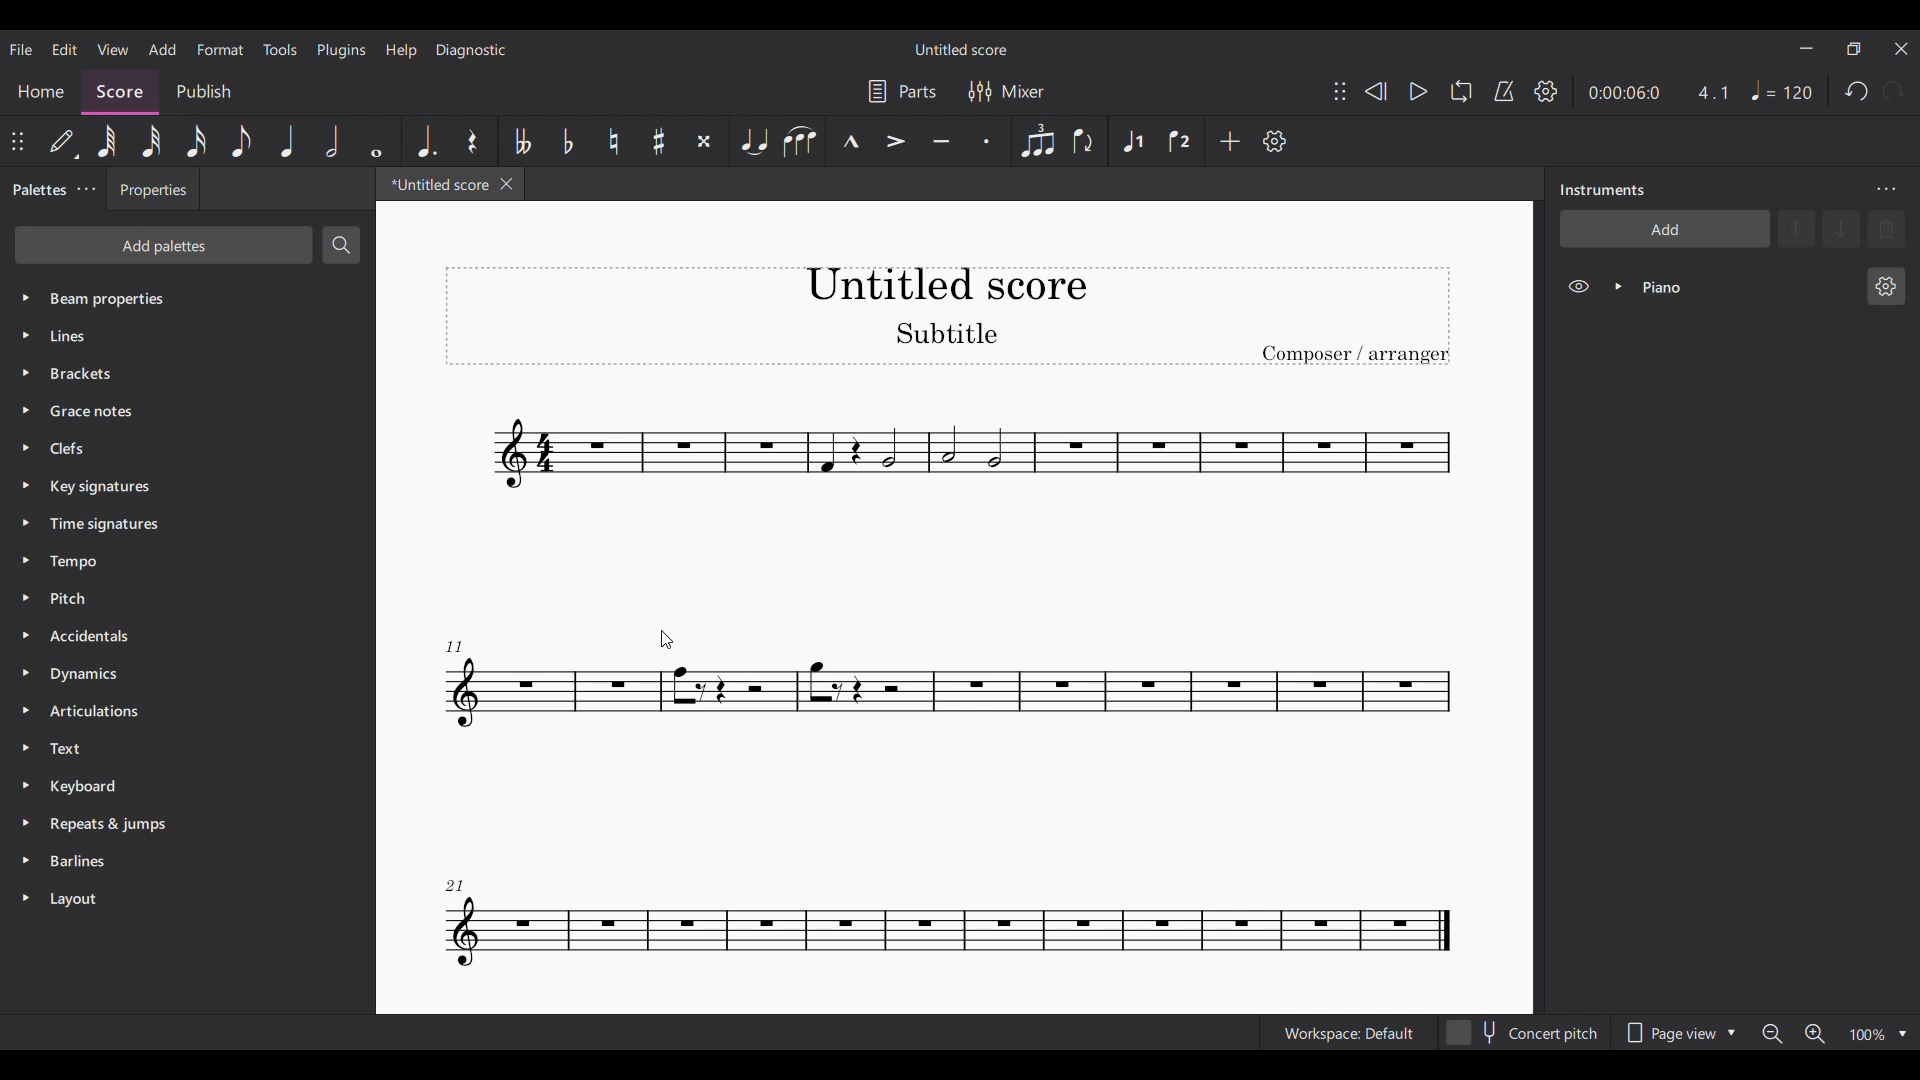 The height and width of the screenshot is (1080, 1920). I want to click on Page view options, so click(1682, 1027).